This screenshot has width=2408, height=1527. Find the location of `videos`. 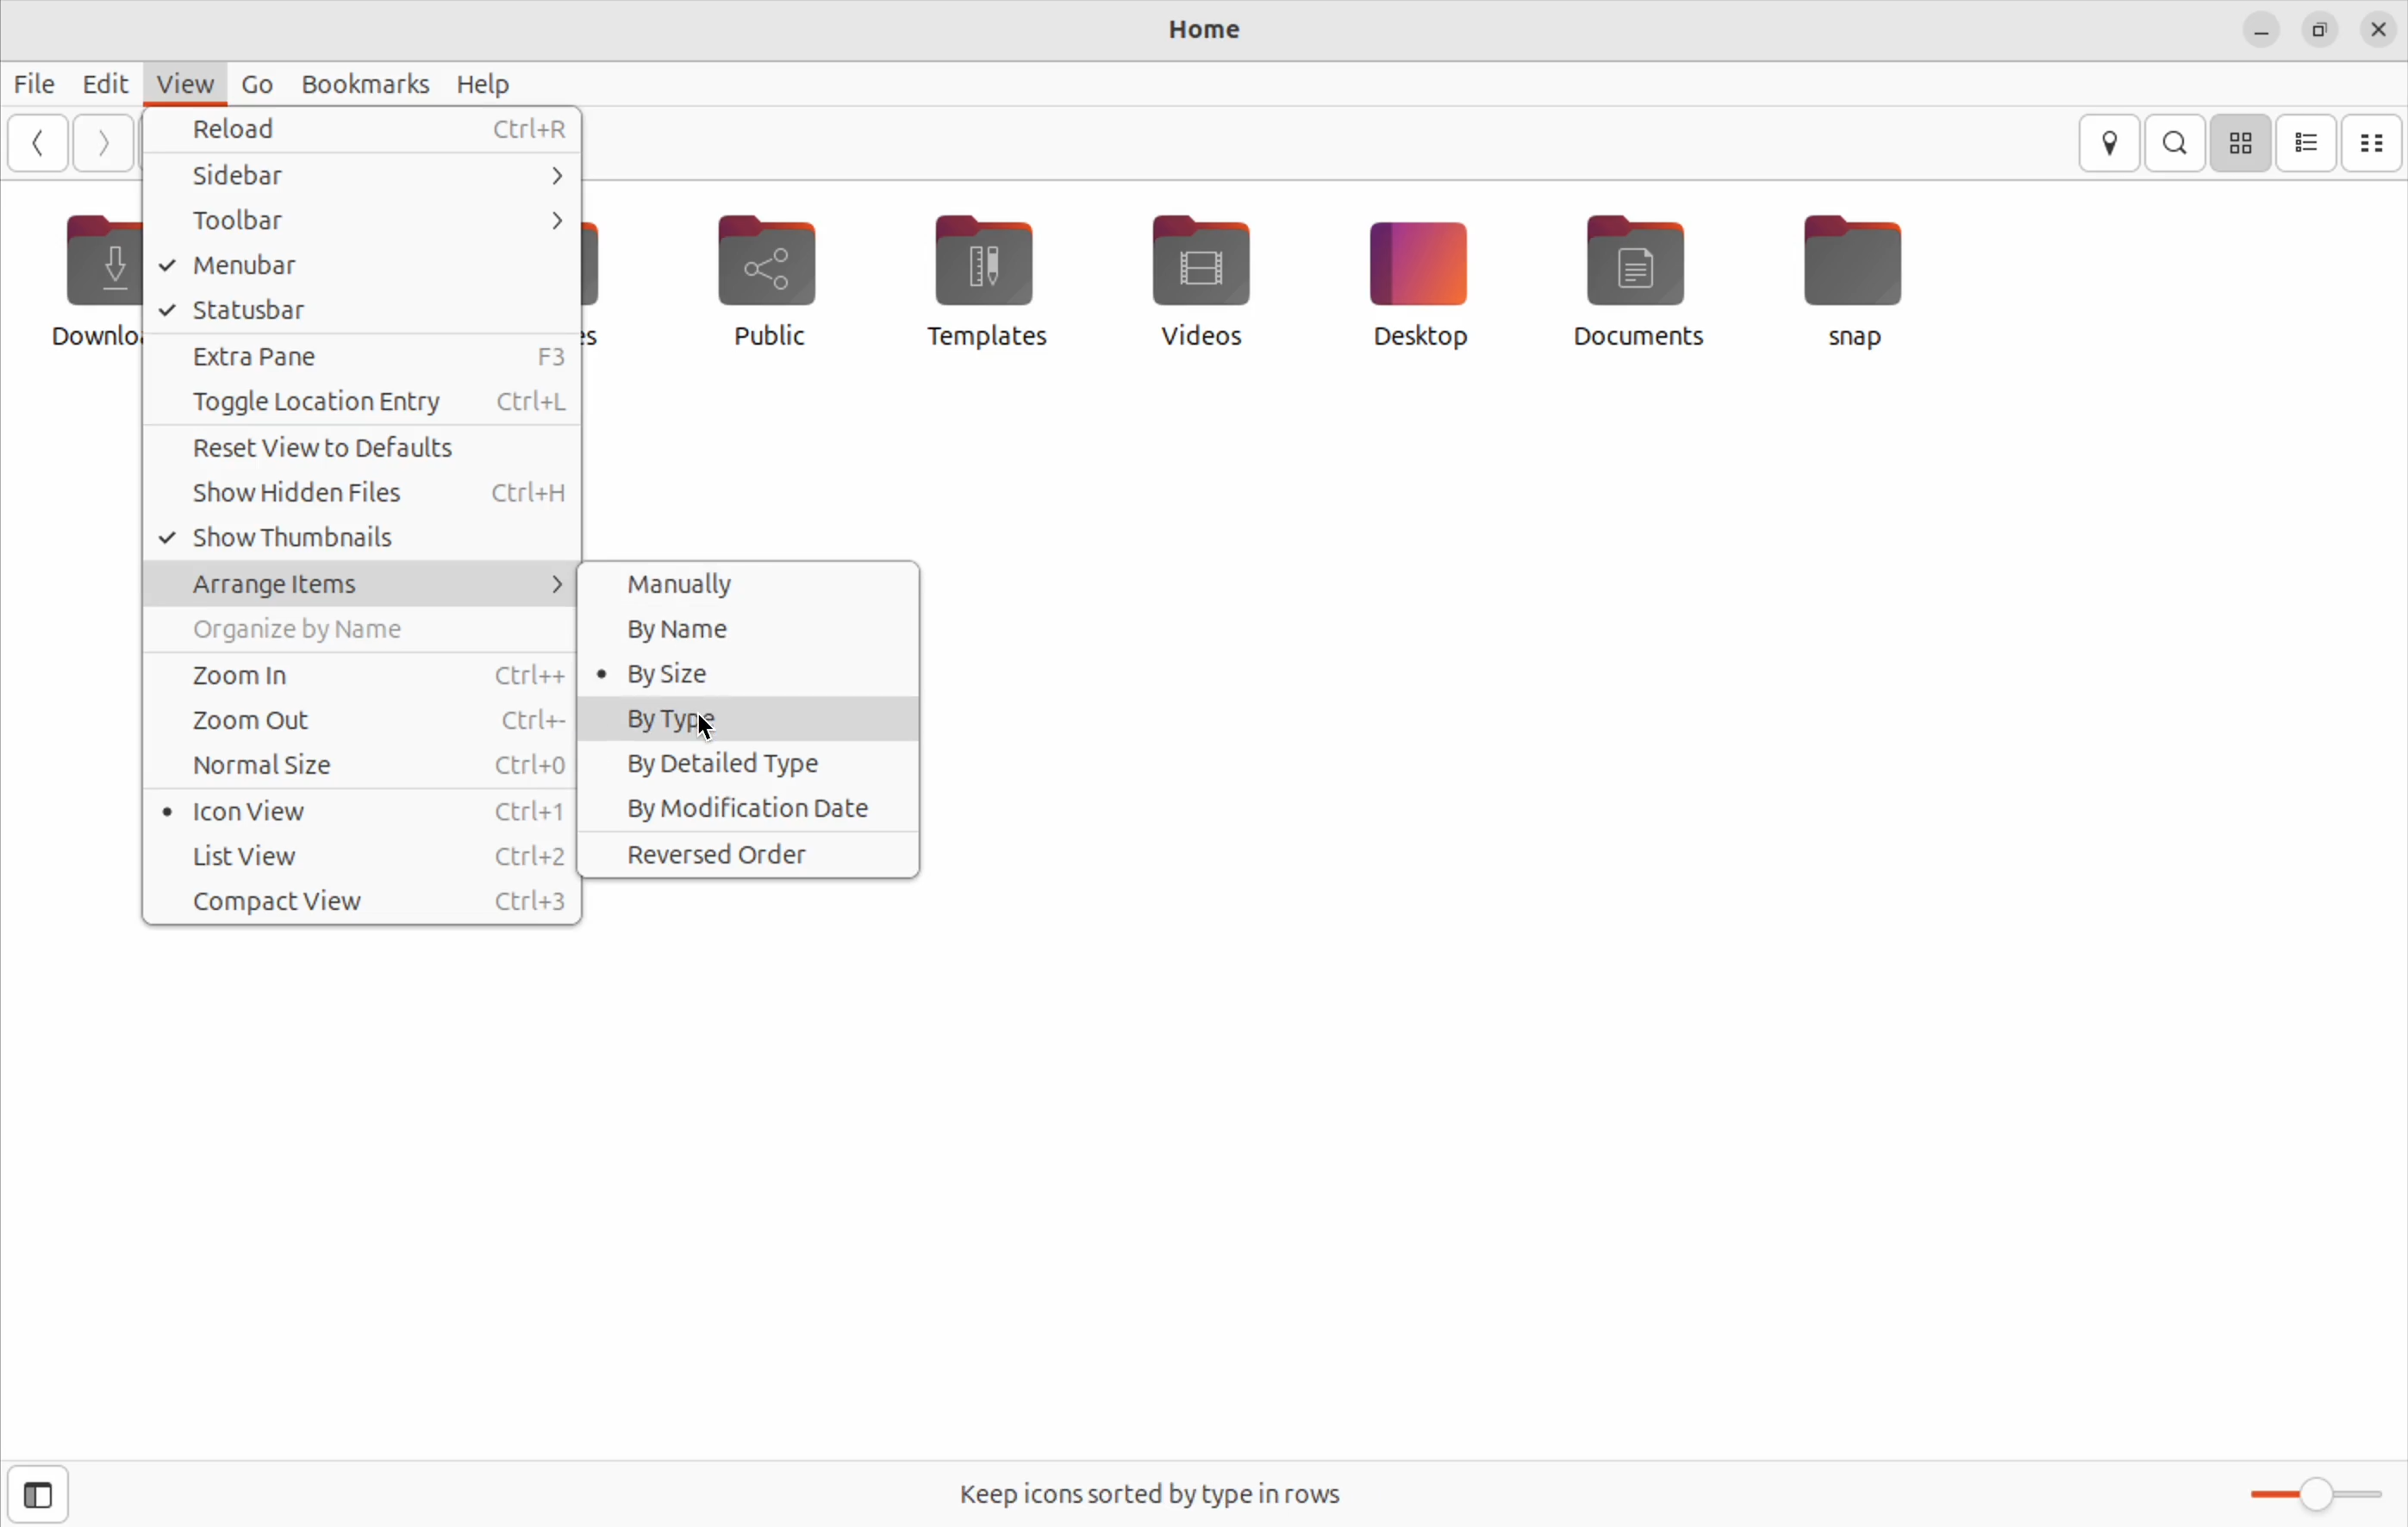

videos is located at coordinates (1200, 275).